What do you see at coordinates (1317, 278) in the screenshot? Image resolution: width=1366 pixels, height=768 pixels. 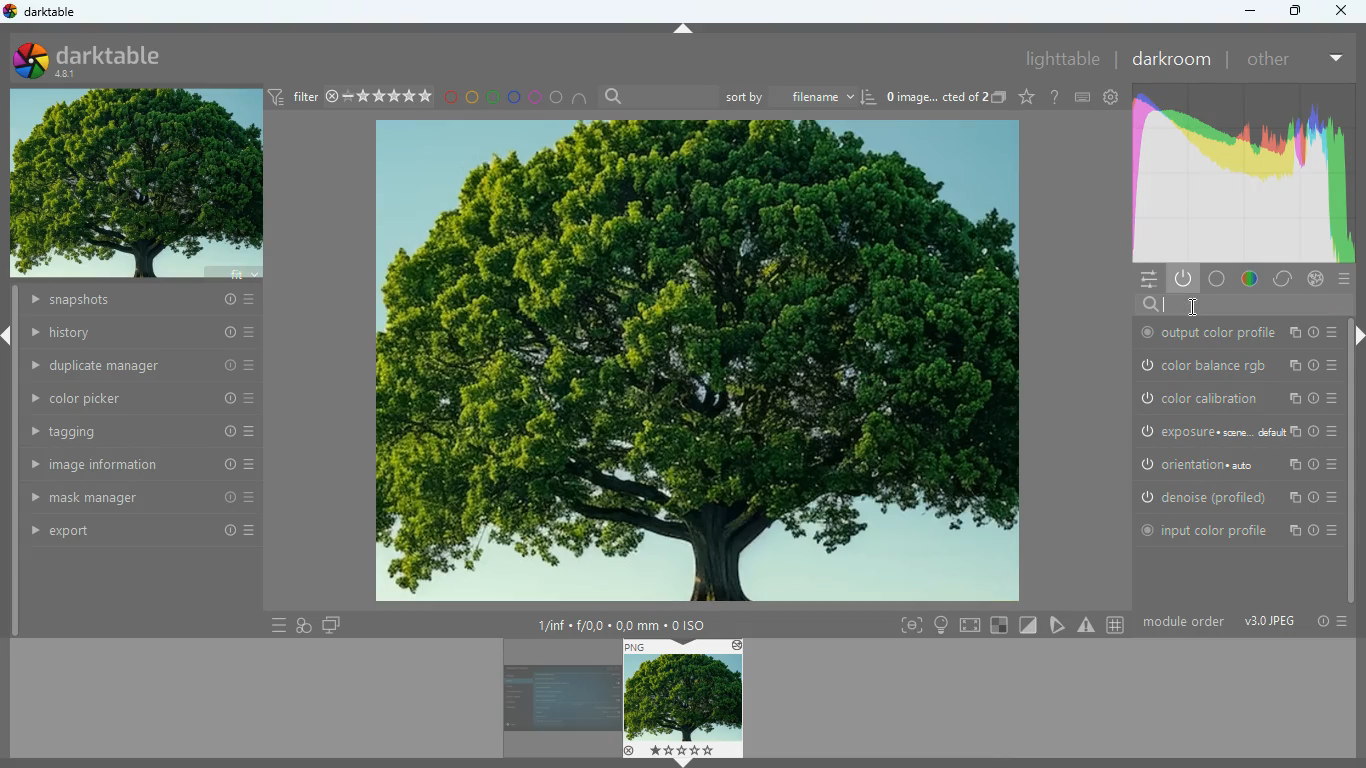 I see `effect` at bounding box center [1317, 278].